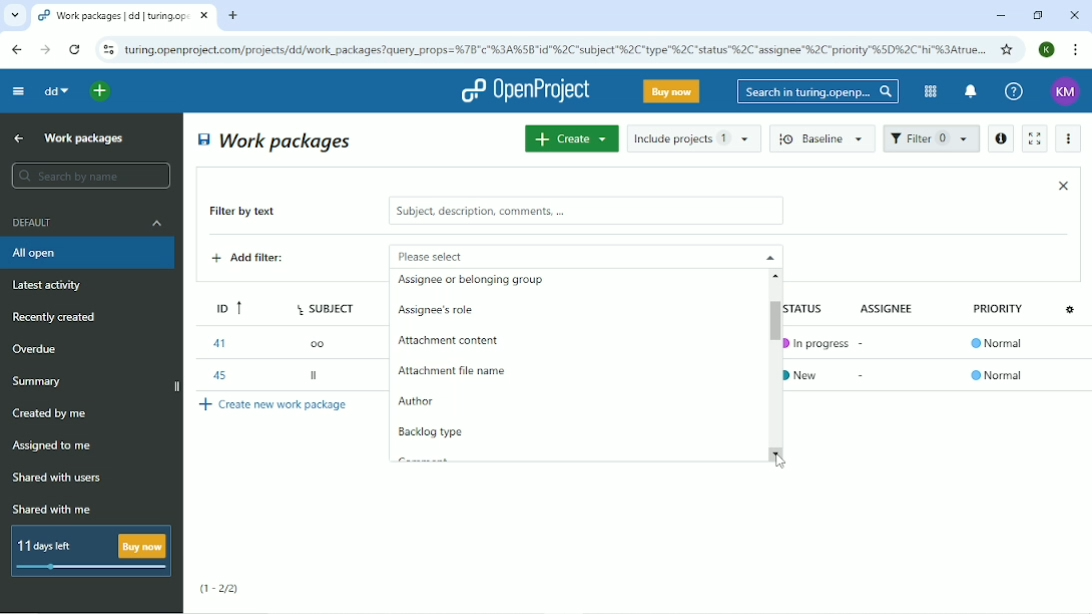 Image resolution: width=1092 pixels, height=614 pixels. Describe the element at coordinates (1070, 139) in the screenshot. I see `More actions` at that location.